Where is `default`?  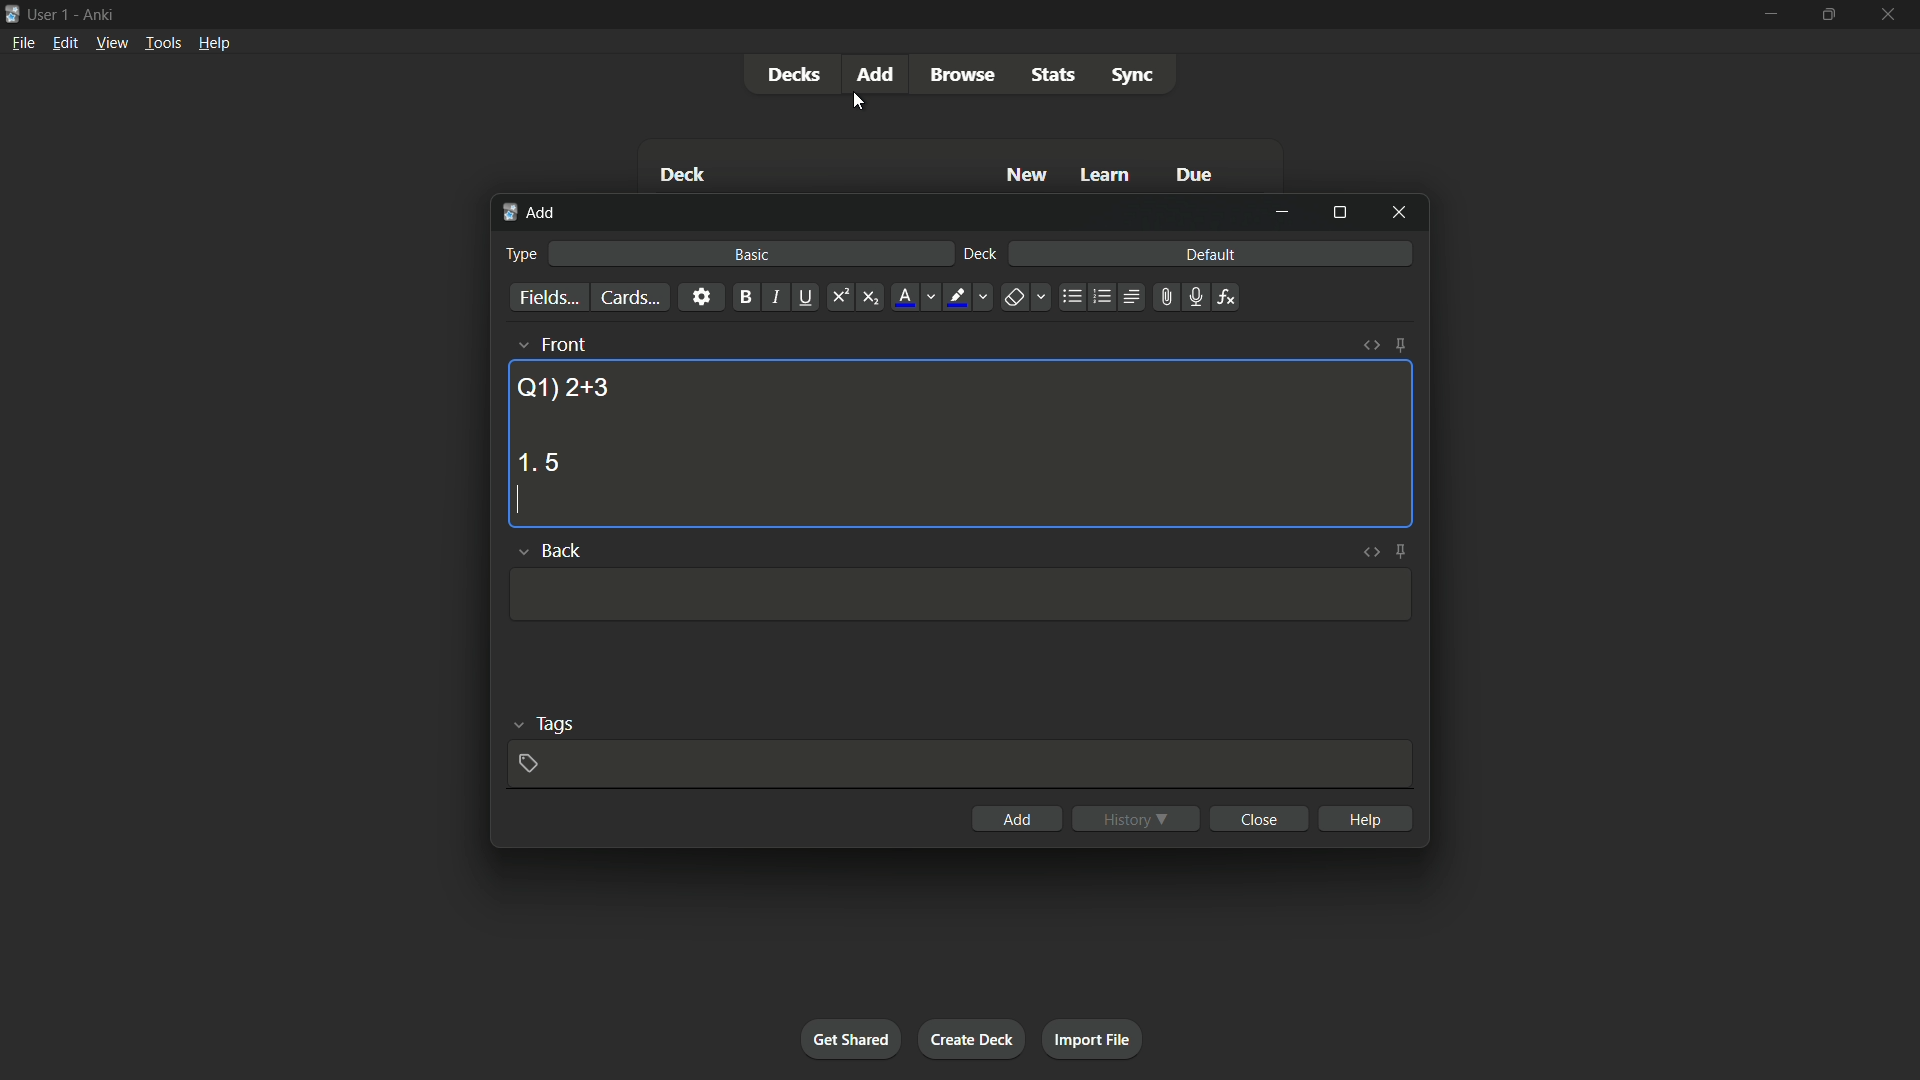
default is located at coordinates (1210, 253).